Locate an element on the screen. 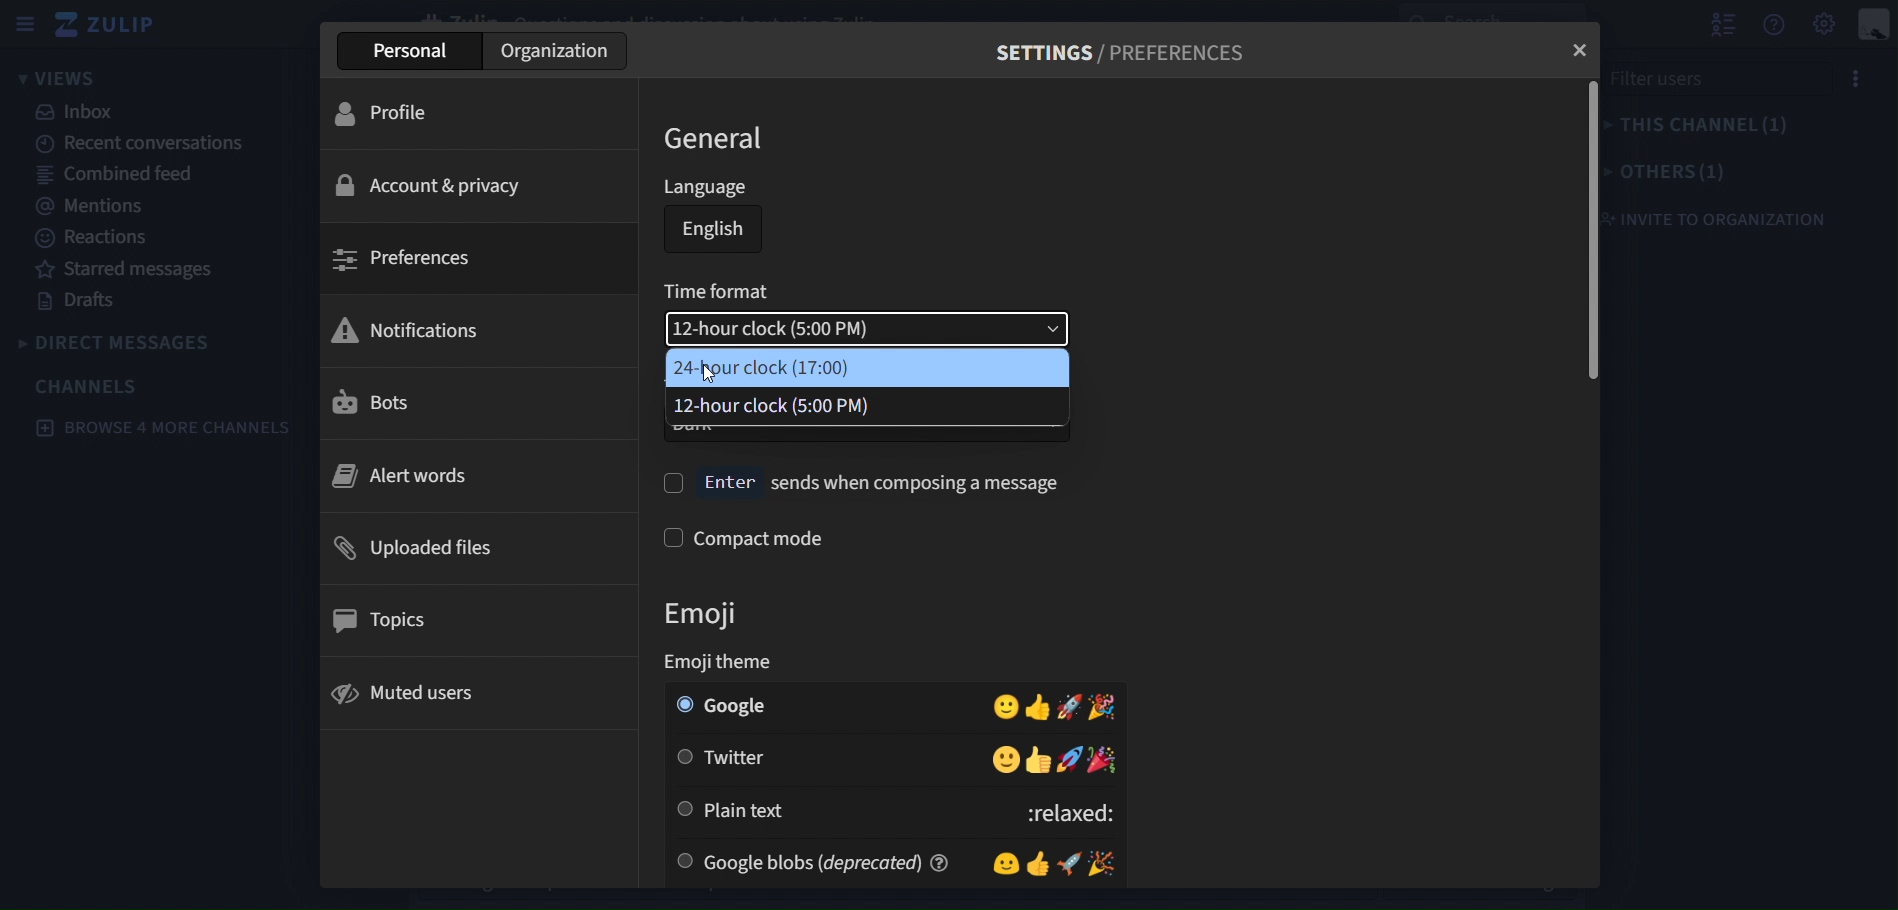 Image resolution: width=1898 pixels, height=910 pixels. recent conversations is located at coordinates (155, 146).